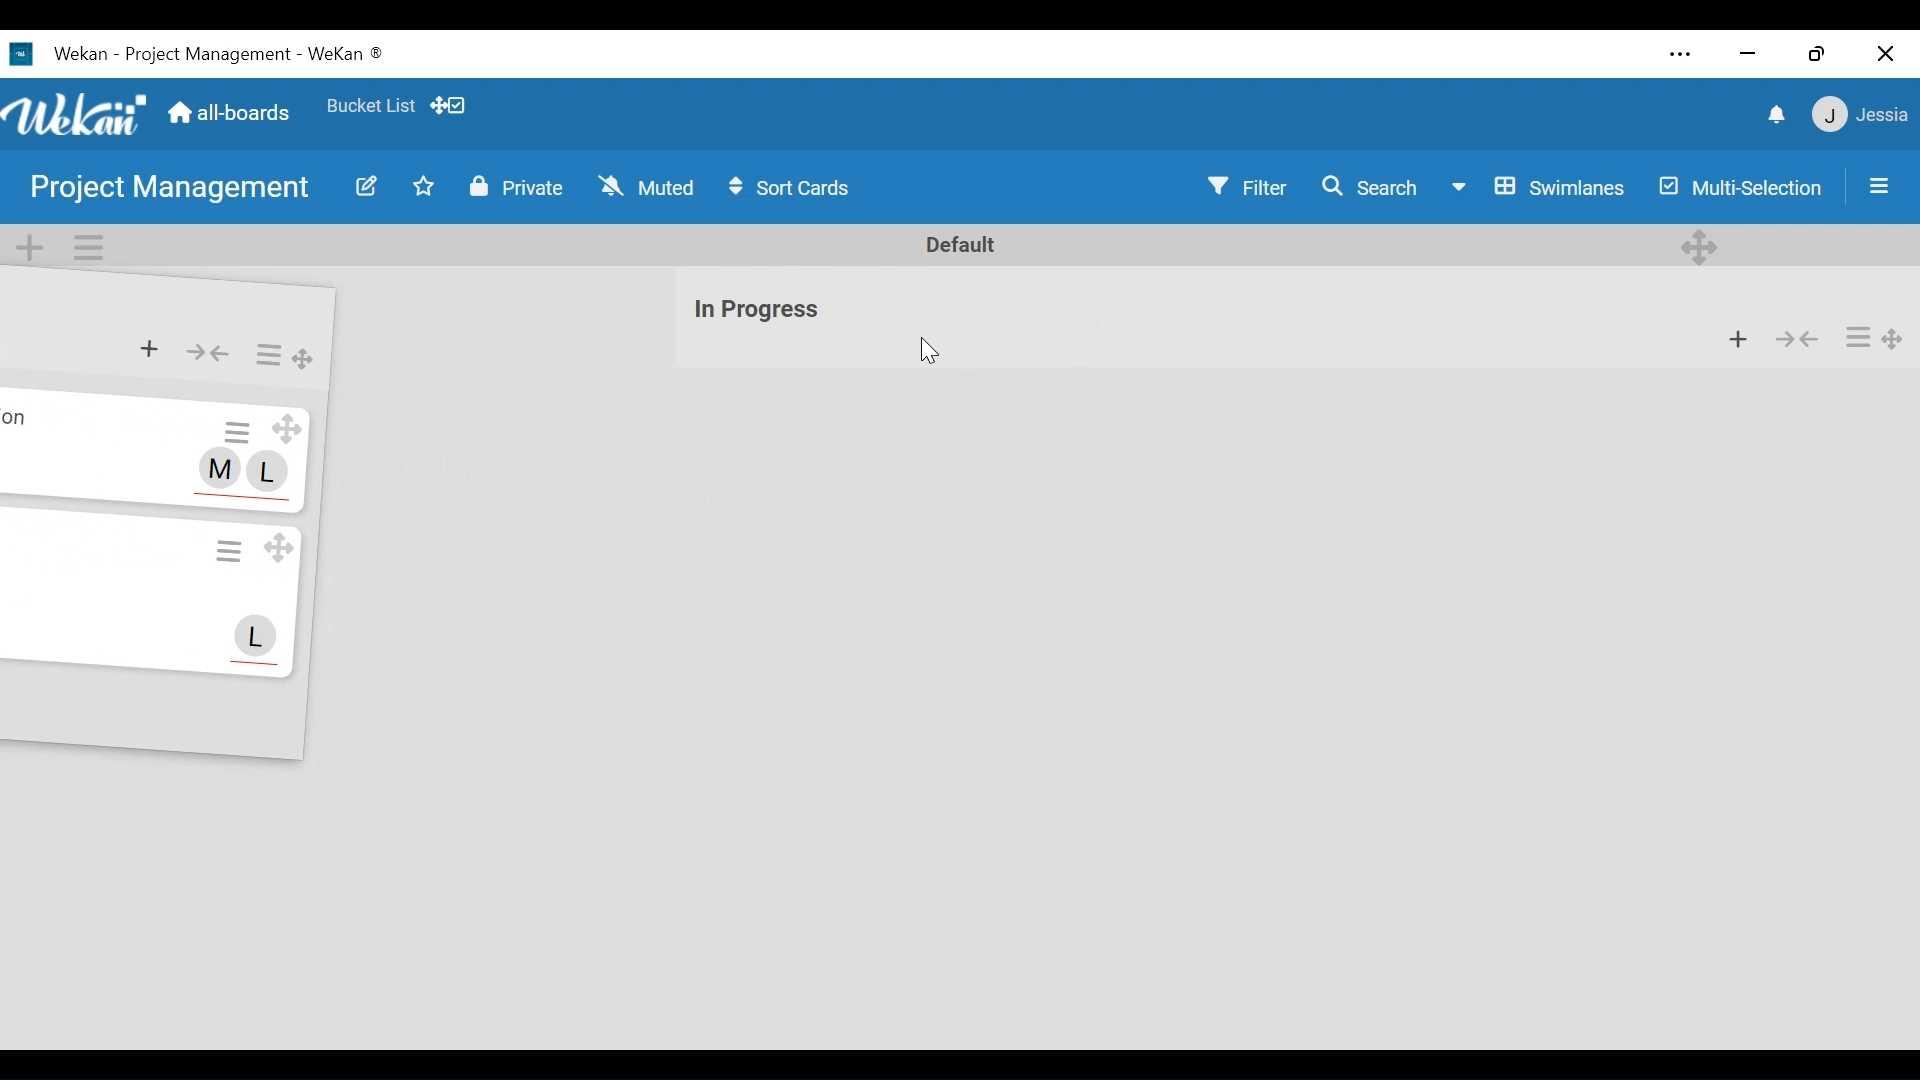 The width and height of the screenshot is (1920, 1080). Describe the element at coordinates (650, 187) in the screenshot. I see `Muted` at that location.